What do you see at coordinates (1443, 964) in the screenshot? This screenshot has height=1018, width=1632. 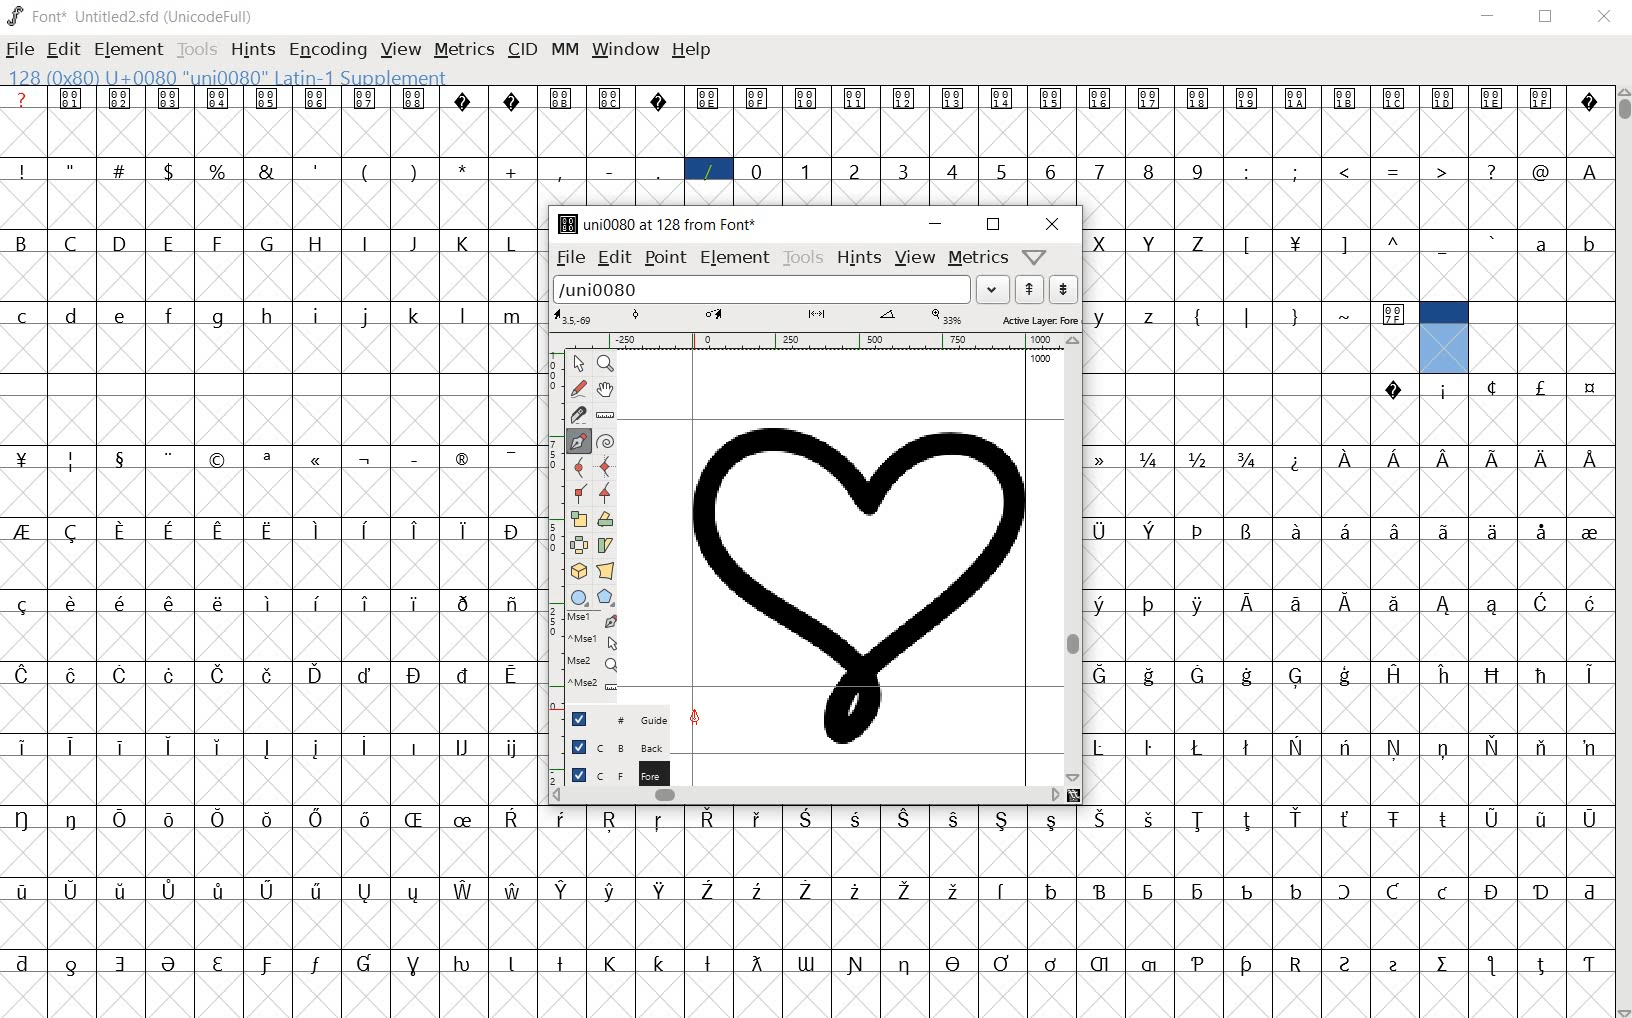 I see `glyph` at bounding box center [1443, 964].